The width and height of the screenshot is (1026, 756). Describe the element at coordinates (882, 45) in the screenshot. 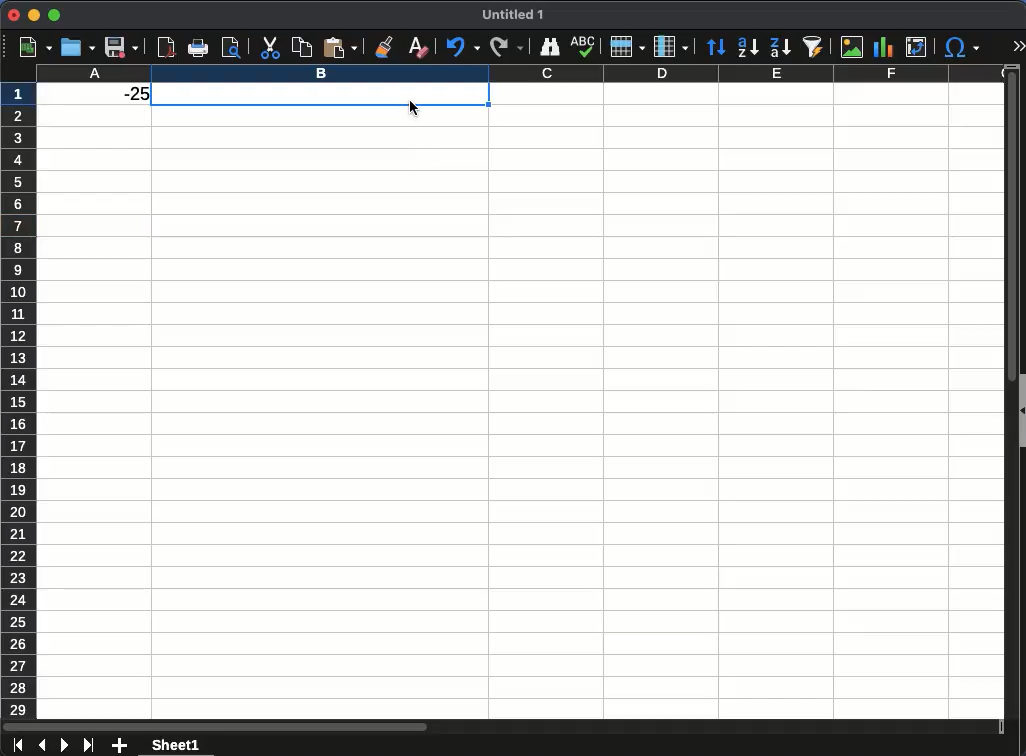

I see `chart` at that location.